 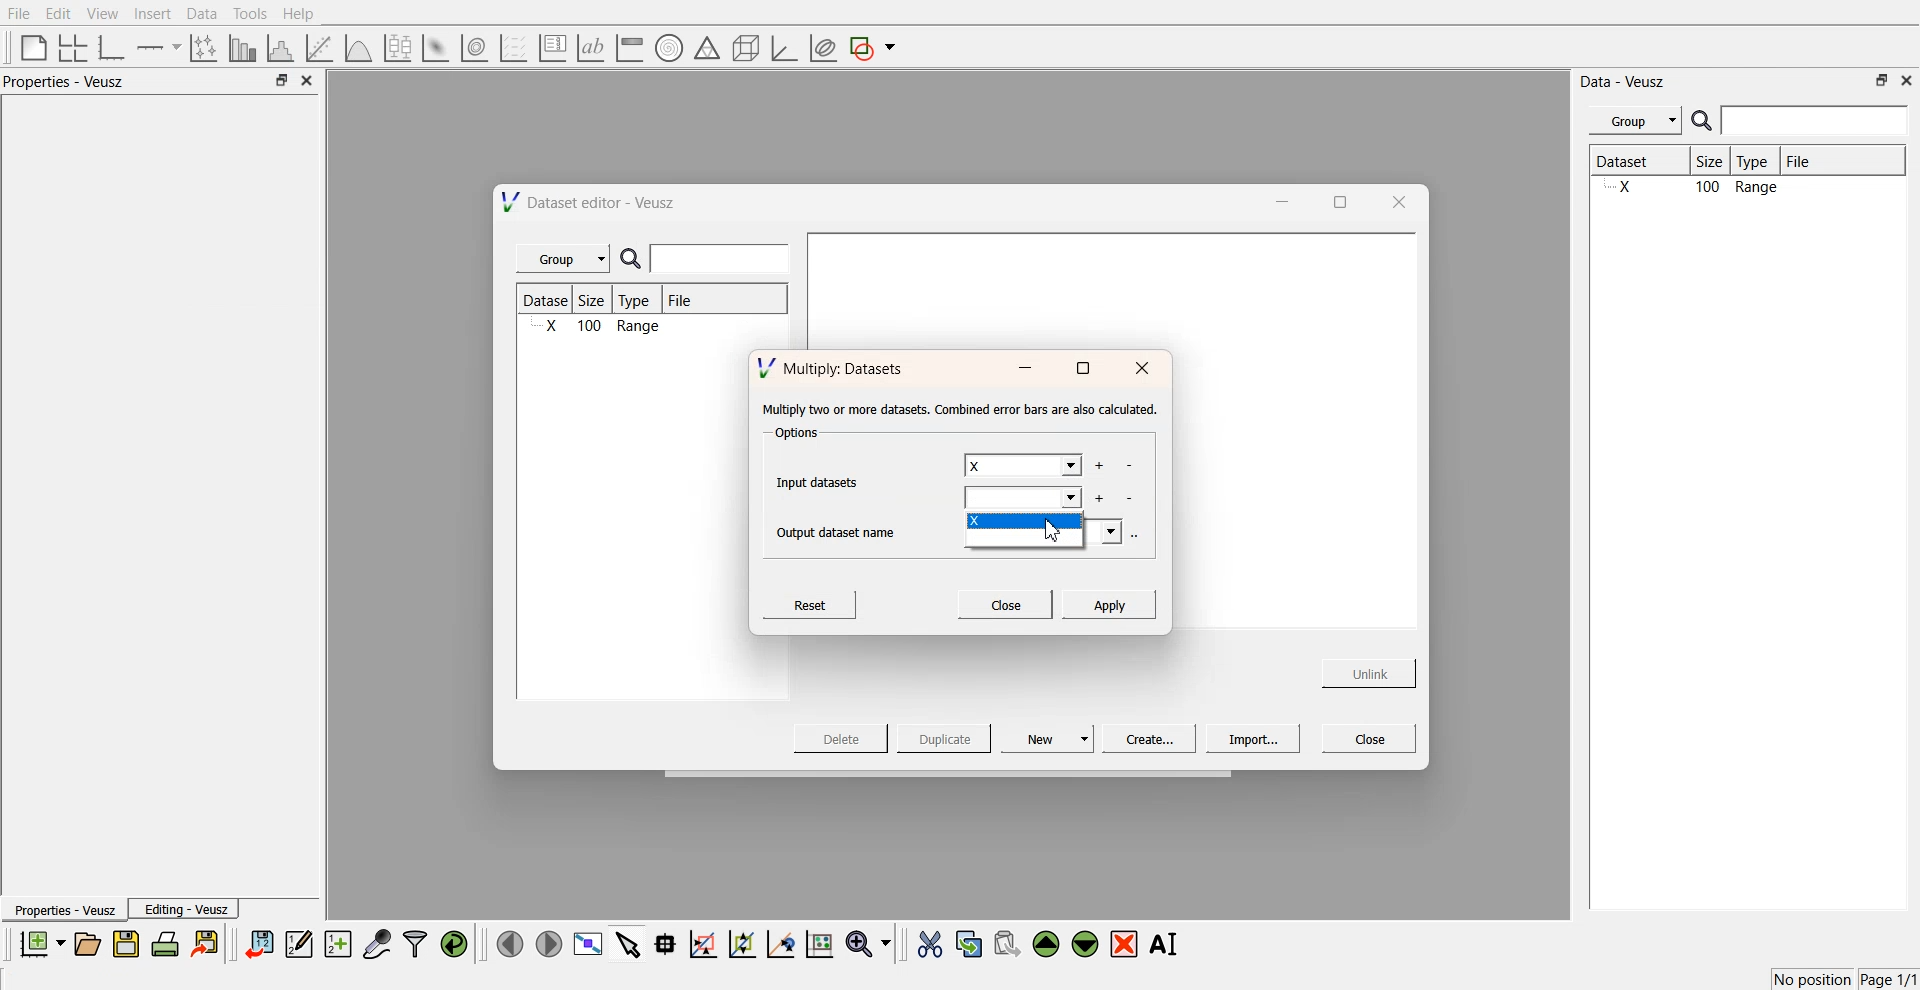 I want to click on copy the selected widgets, so click(x=969, y=943).